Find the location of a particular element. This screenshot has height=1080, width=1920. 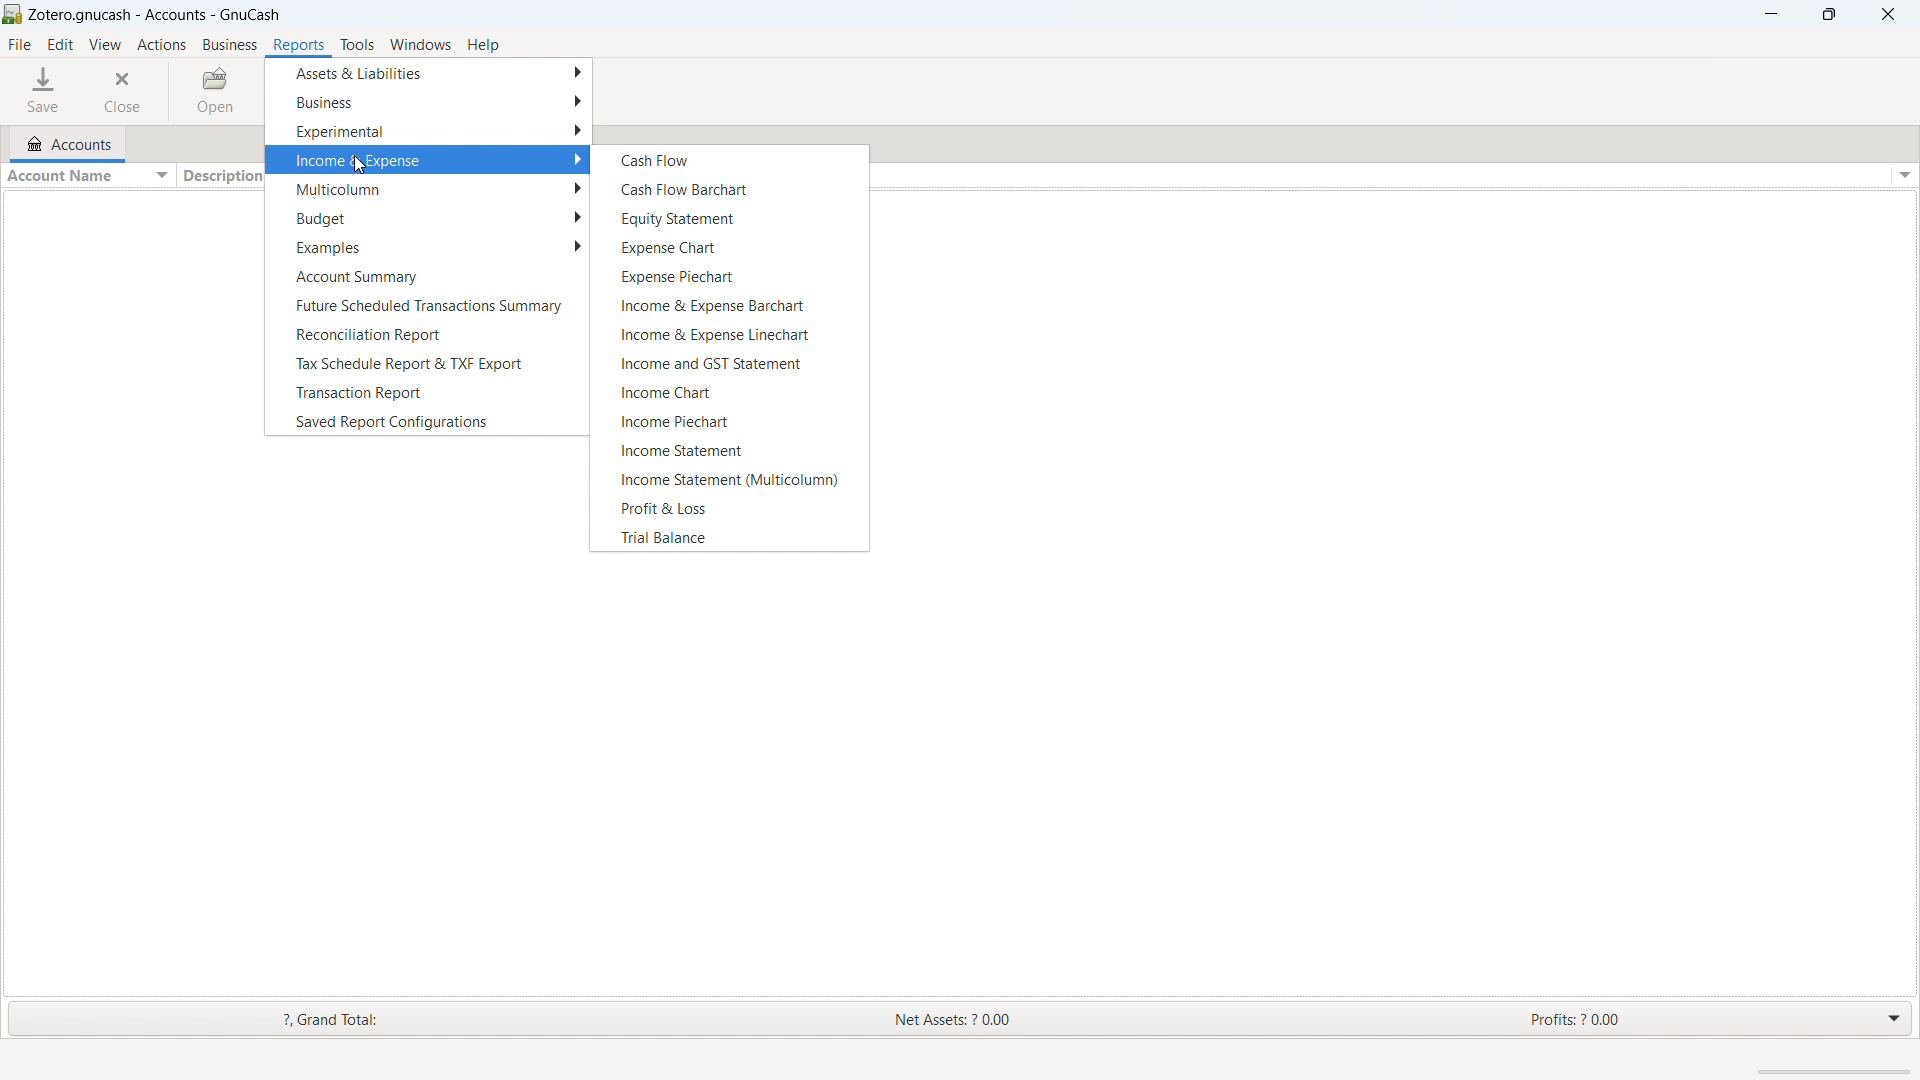

edit is located at coordinates (61, 44).